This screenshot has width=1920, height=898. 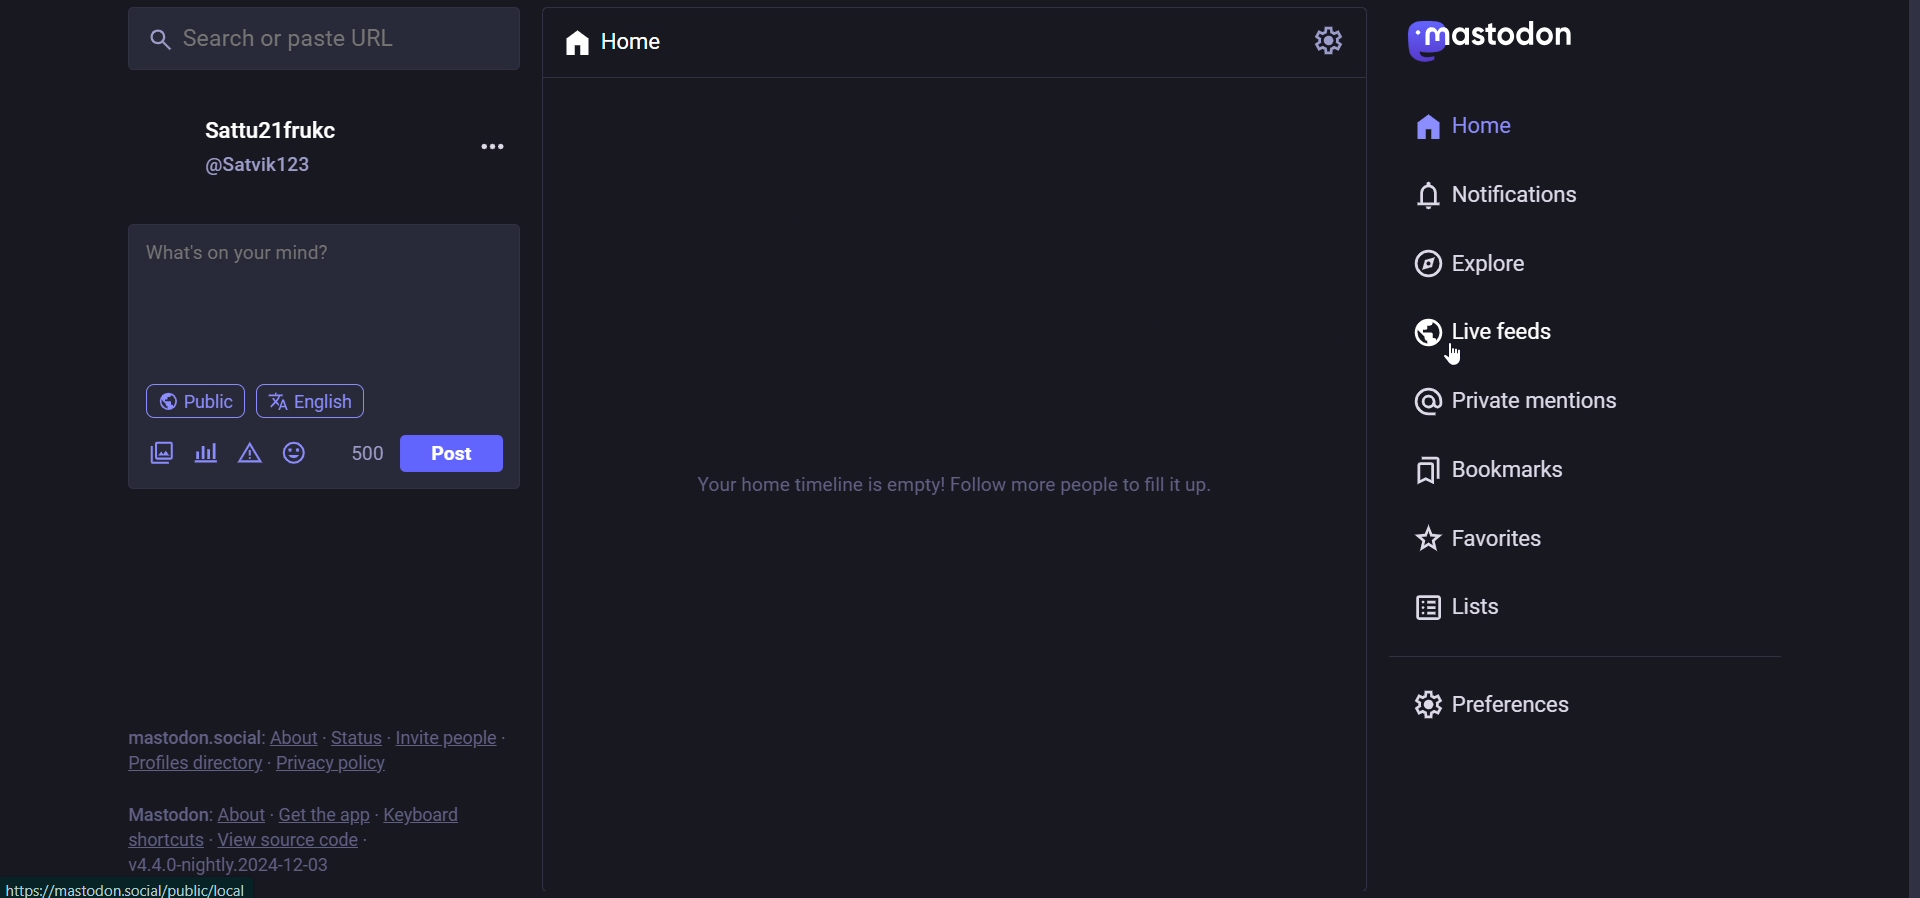 I want to click on Search or paste URL, so click(x=318, y=36).